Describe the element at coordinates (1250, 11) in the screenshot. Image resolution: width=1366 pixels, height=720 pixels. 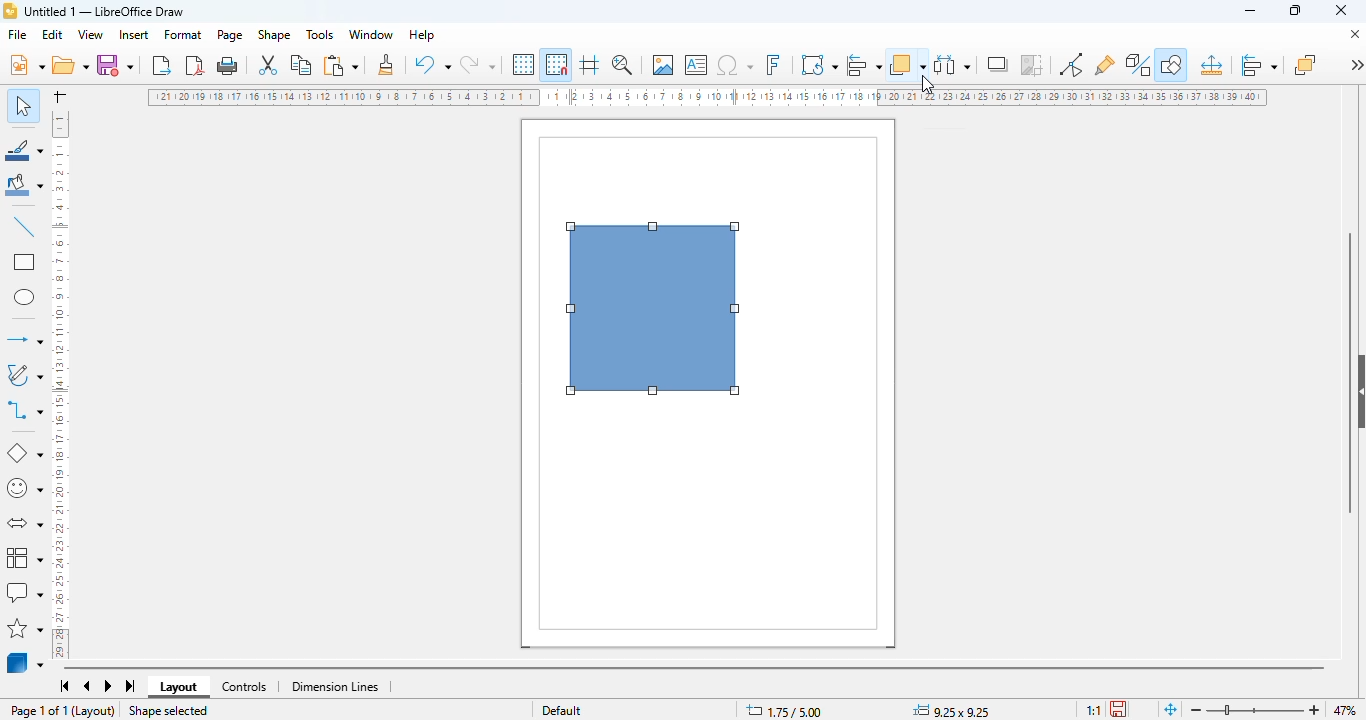
I see `minimize` at that location.